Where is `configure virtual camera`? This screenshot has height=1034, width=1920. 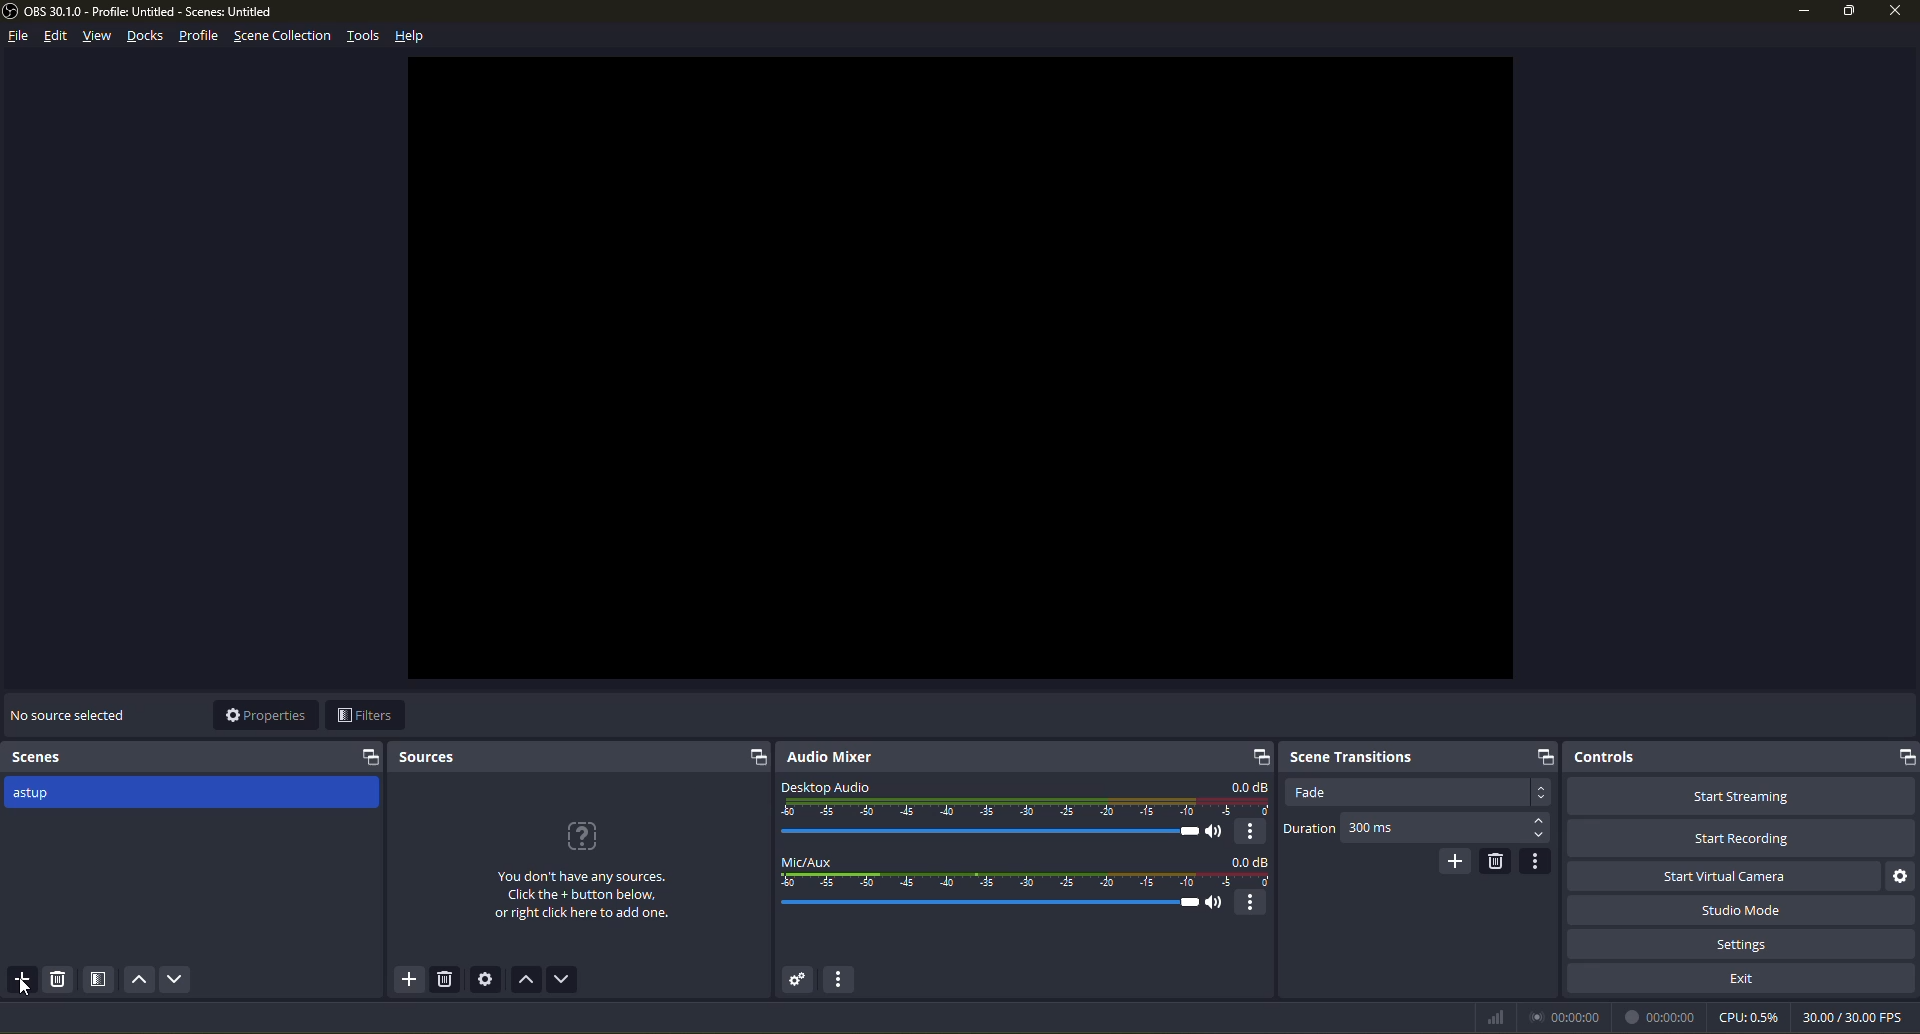
configure virtual camera is located at coordinates (1904, 875).